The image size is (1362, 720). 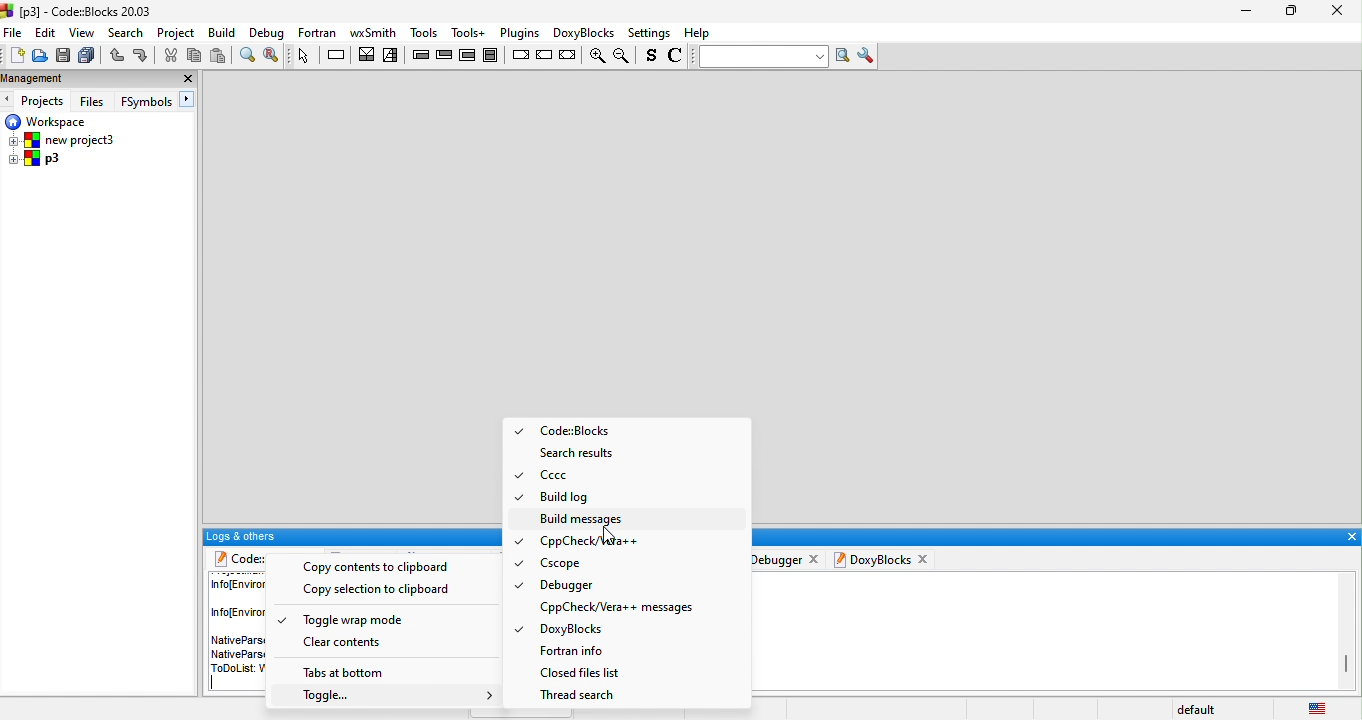 I want to click on paste, so click(x=220, y=55).